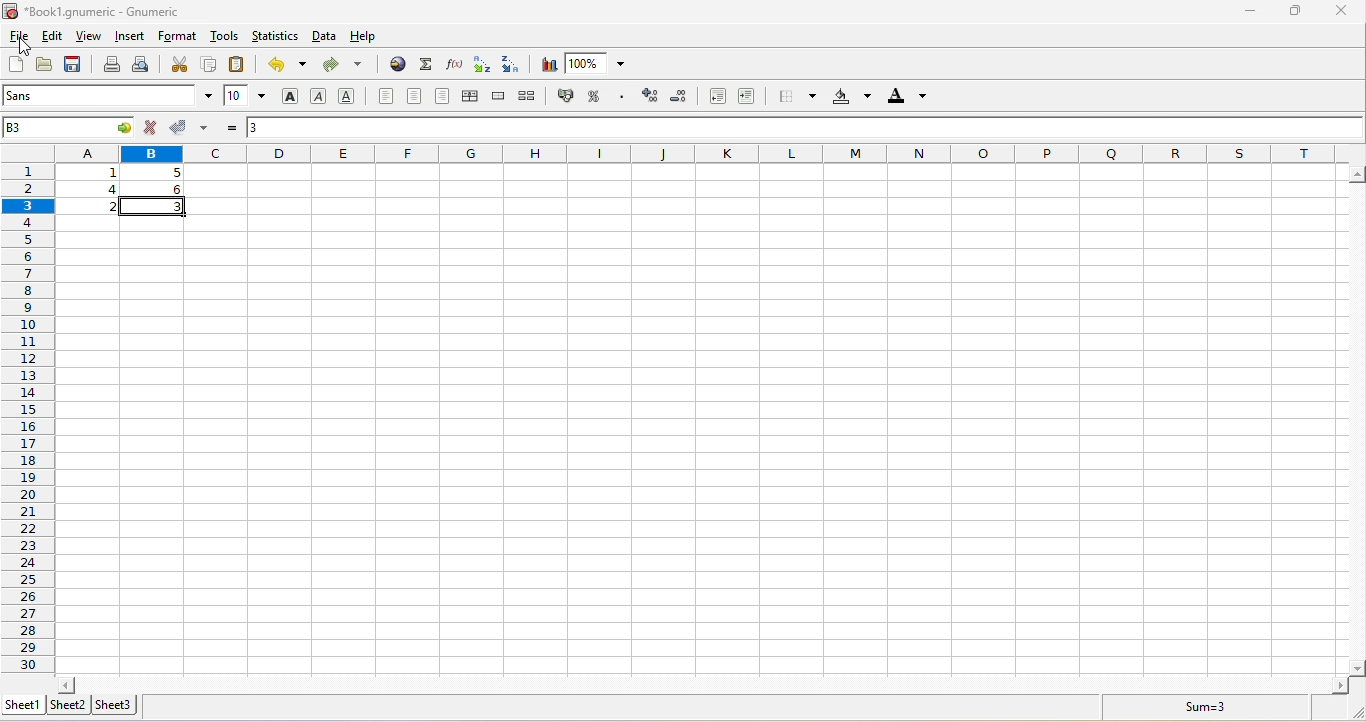 This screenshot has width=1366, height=722. I want to click on increase the number, so click(652, 98).